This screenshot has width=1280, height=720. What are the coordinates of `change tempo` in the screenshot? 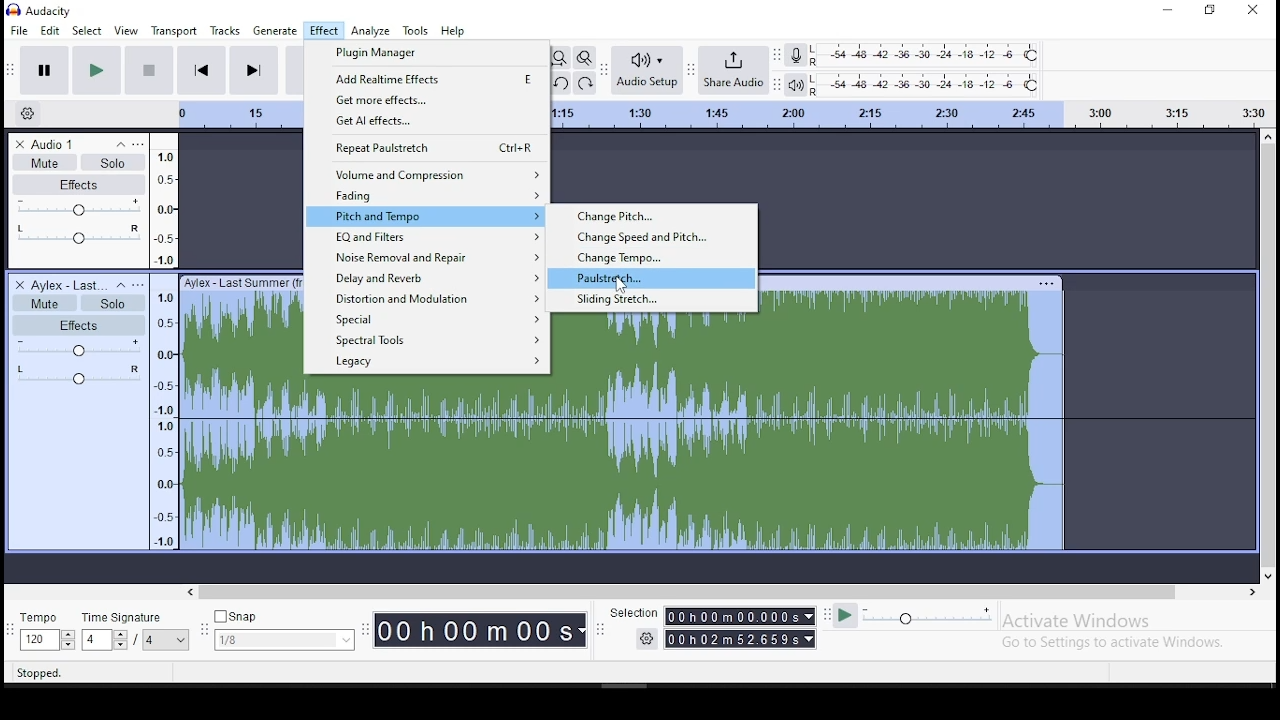 It's located at (652, 257).